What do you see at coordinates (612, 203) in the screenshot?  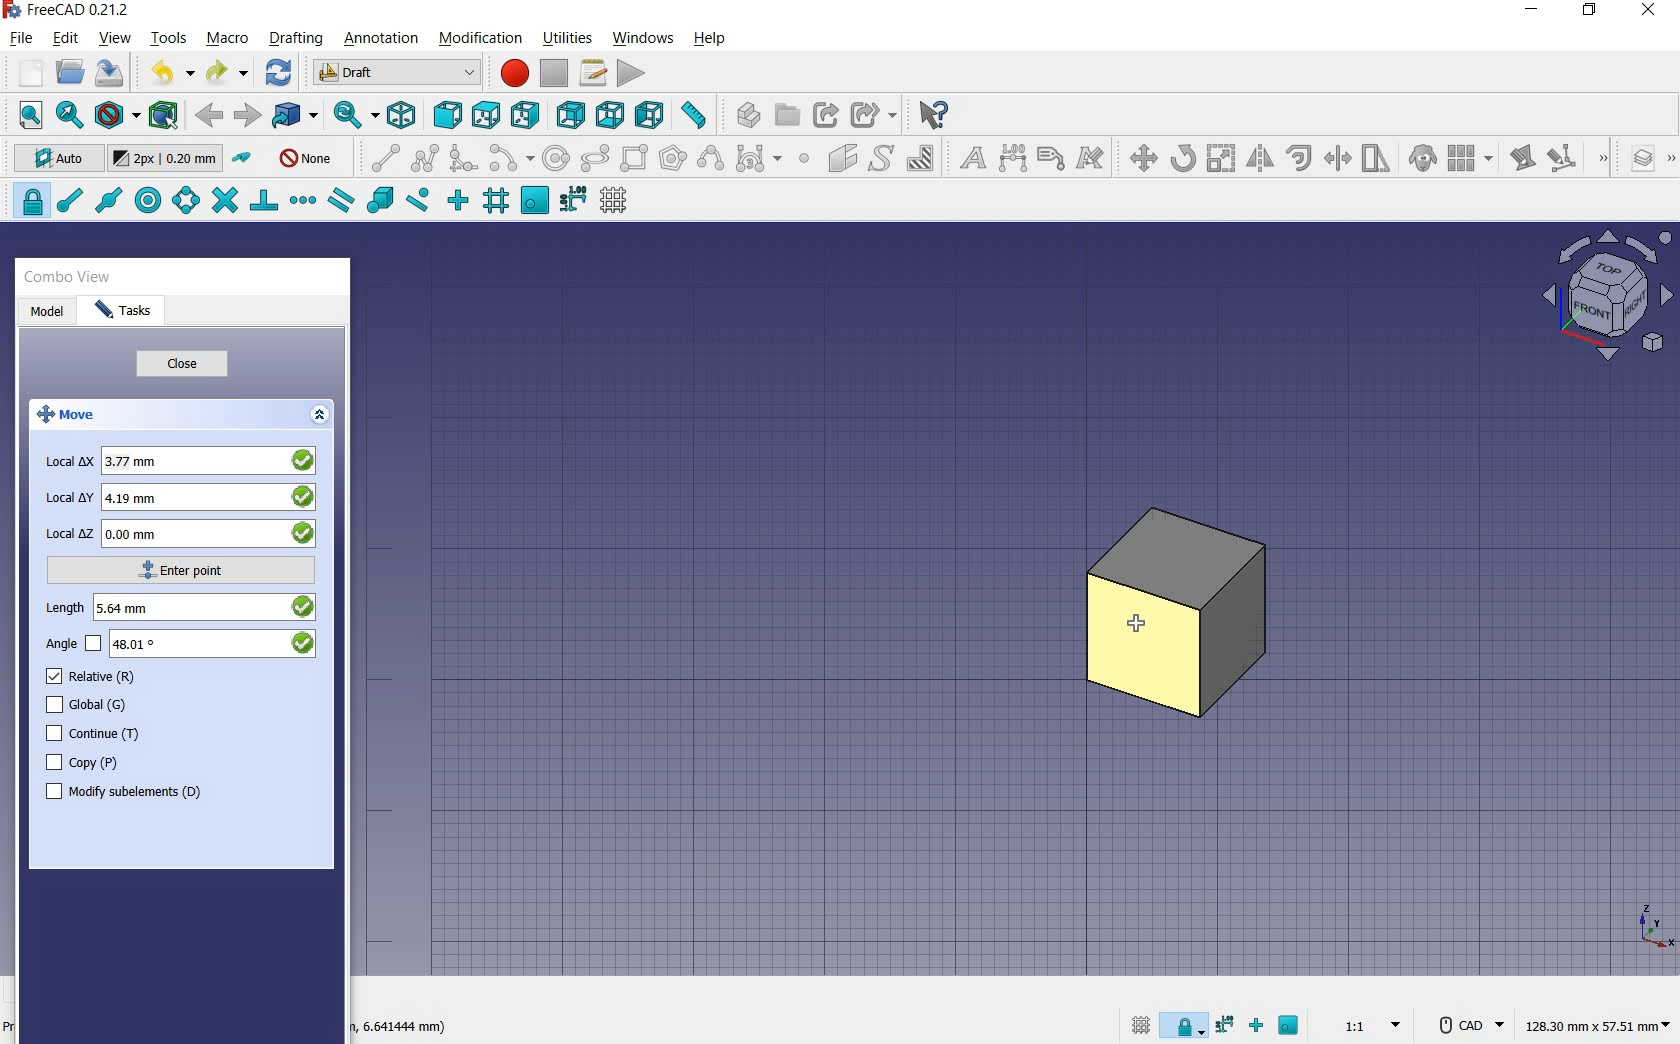 I see `toggle grid` at bounding box center [612, 203].